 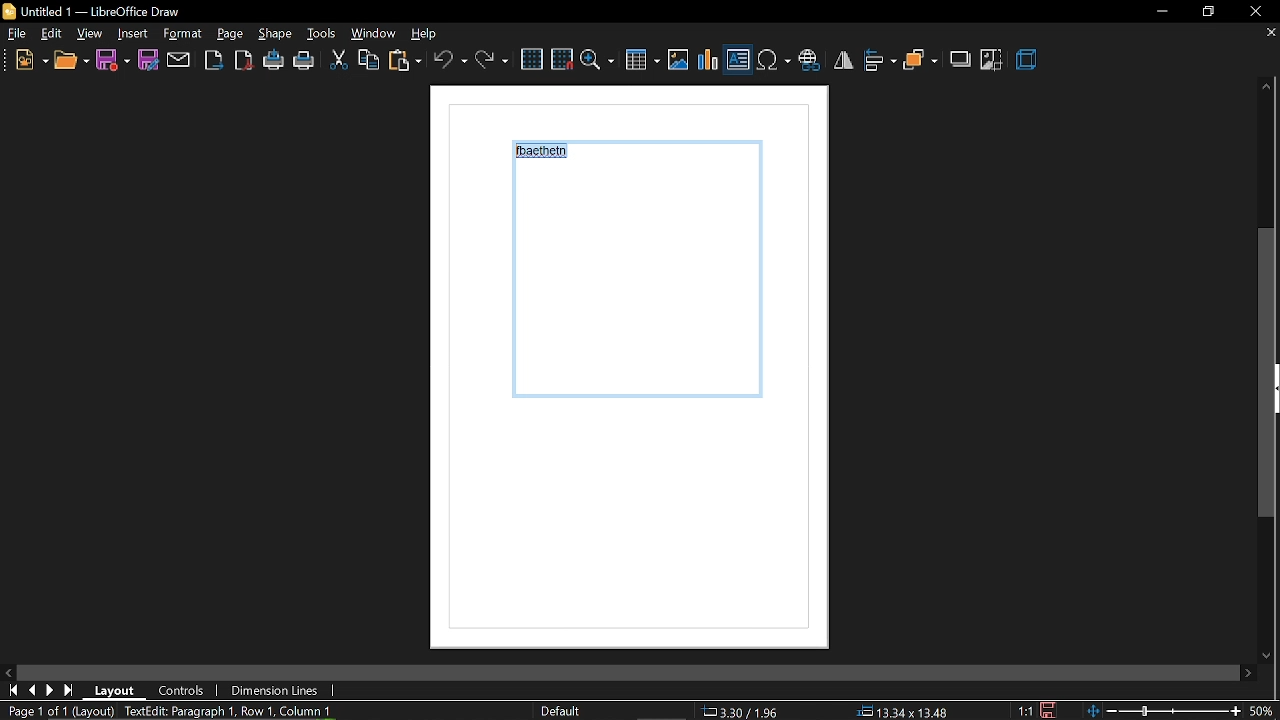 What do you see at coordinates (646, 375) in the screenshot?
I see `Current page` at bounding box center [646, 375].